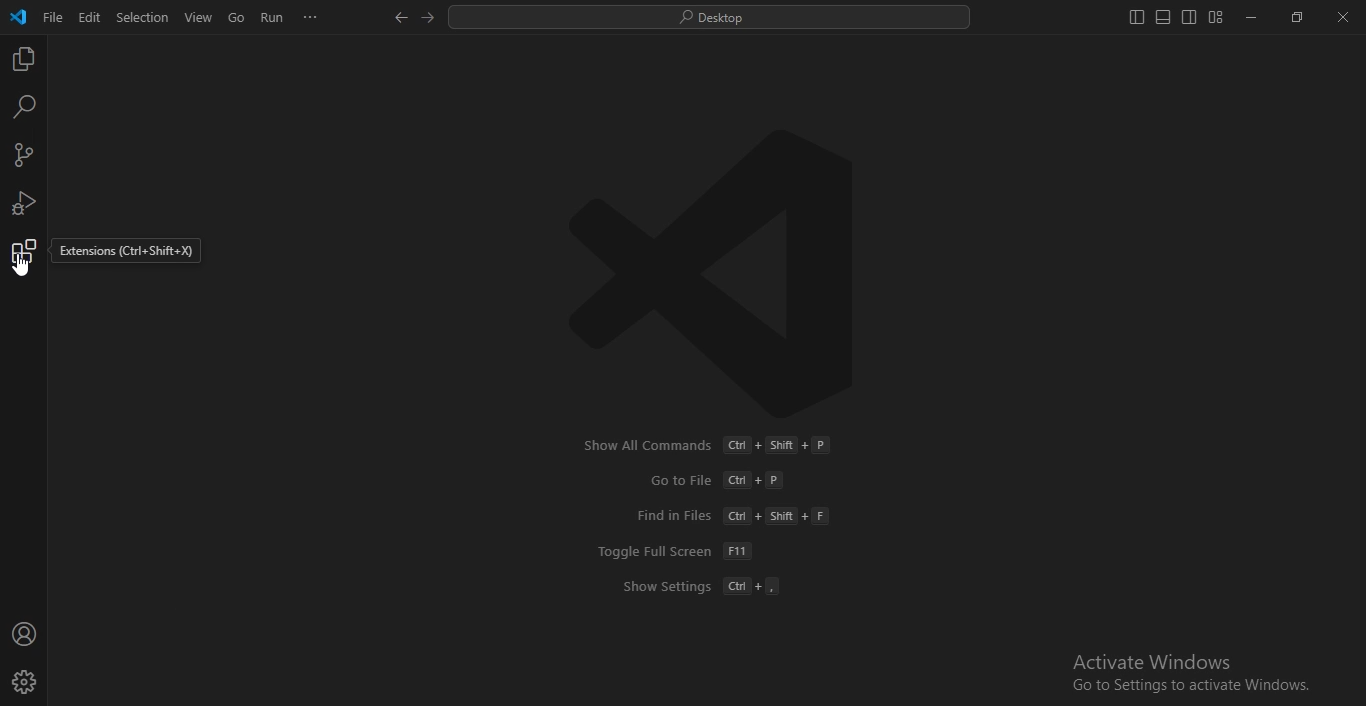 The image size is (1366, 706). What do you see at coordinates (1162, 18) in the screenshot?
I see `toggle panel` at bounding box center [1162, 18].